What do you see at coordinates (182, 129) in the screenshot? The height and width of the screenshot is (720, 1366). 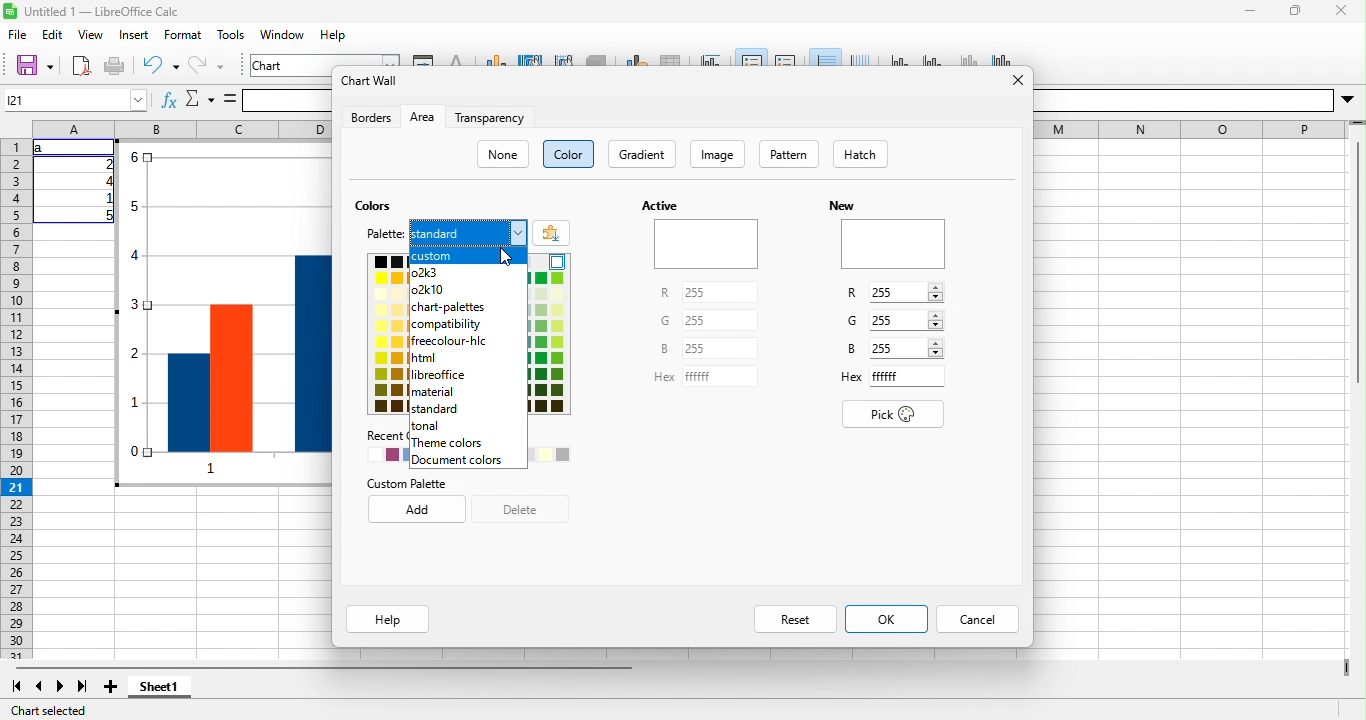 I see `column headings` at bounding box center [182, 129].